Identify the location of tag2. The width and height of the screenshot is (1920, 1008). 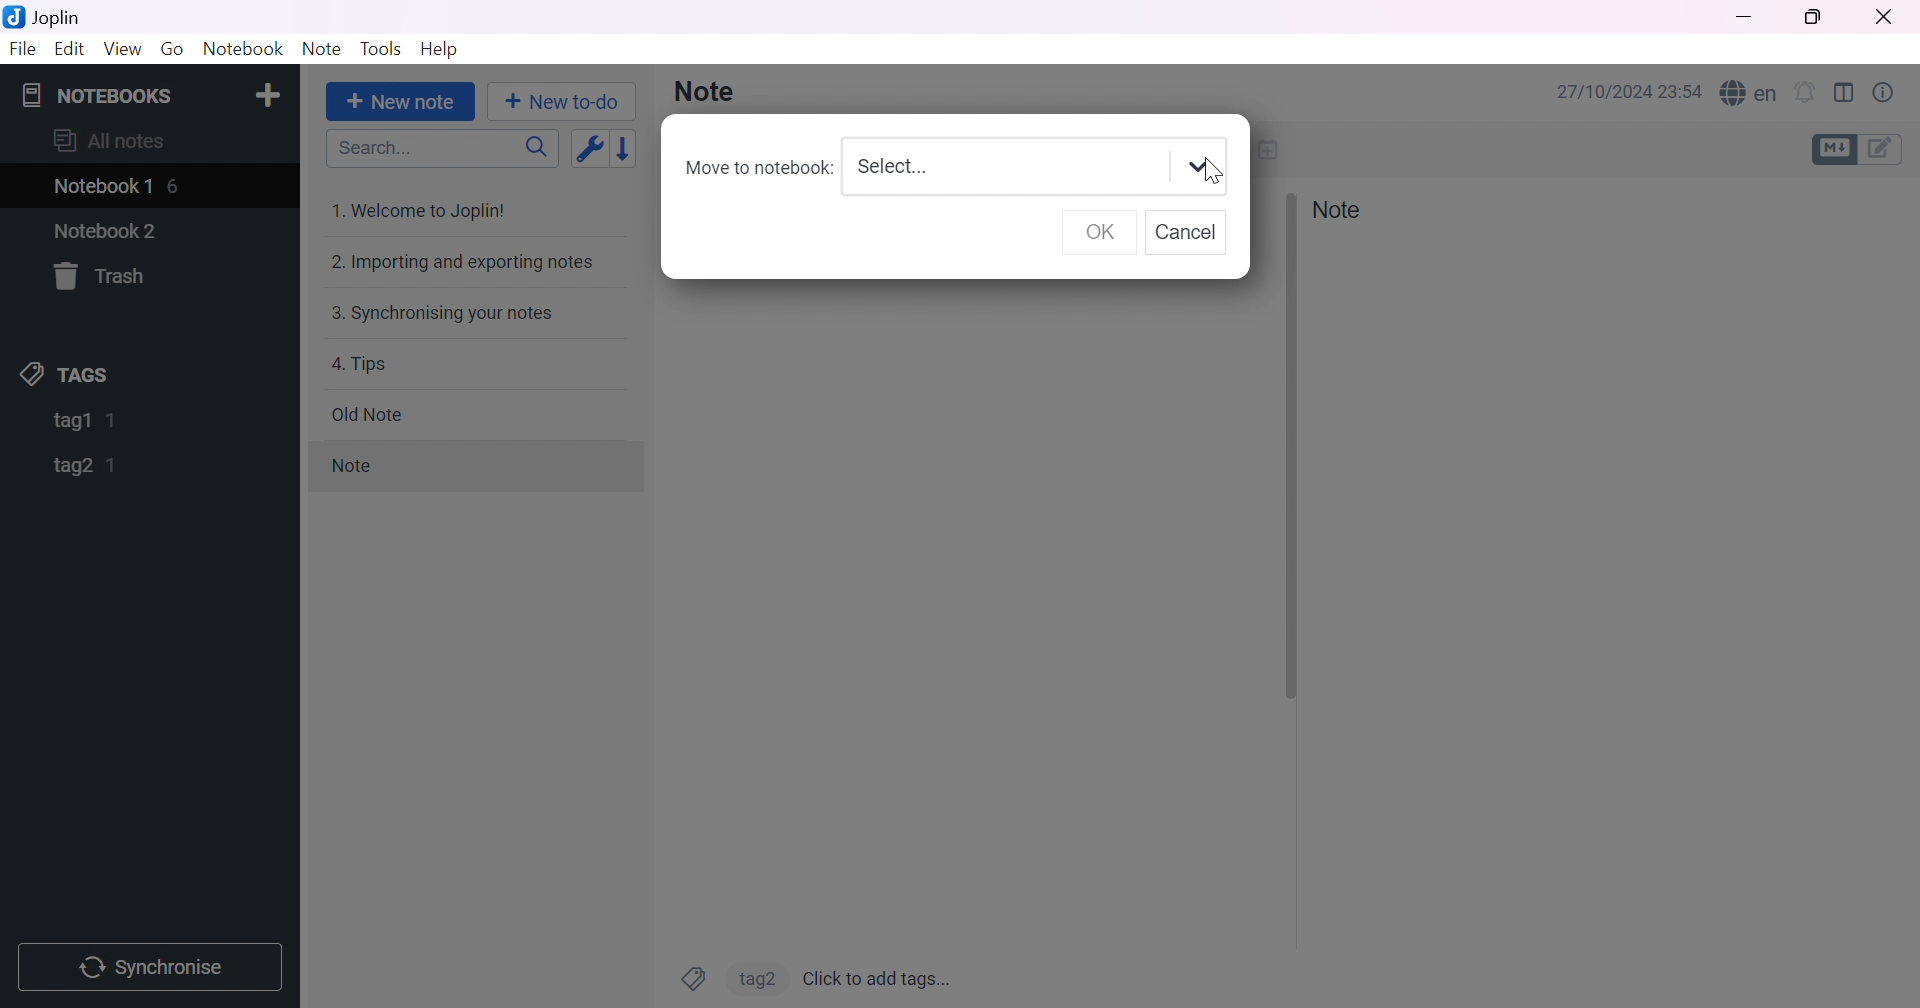
(755, 977).